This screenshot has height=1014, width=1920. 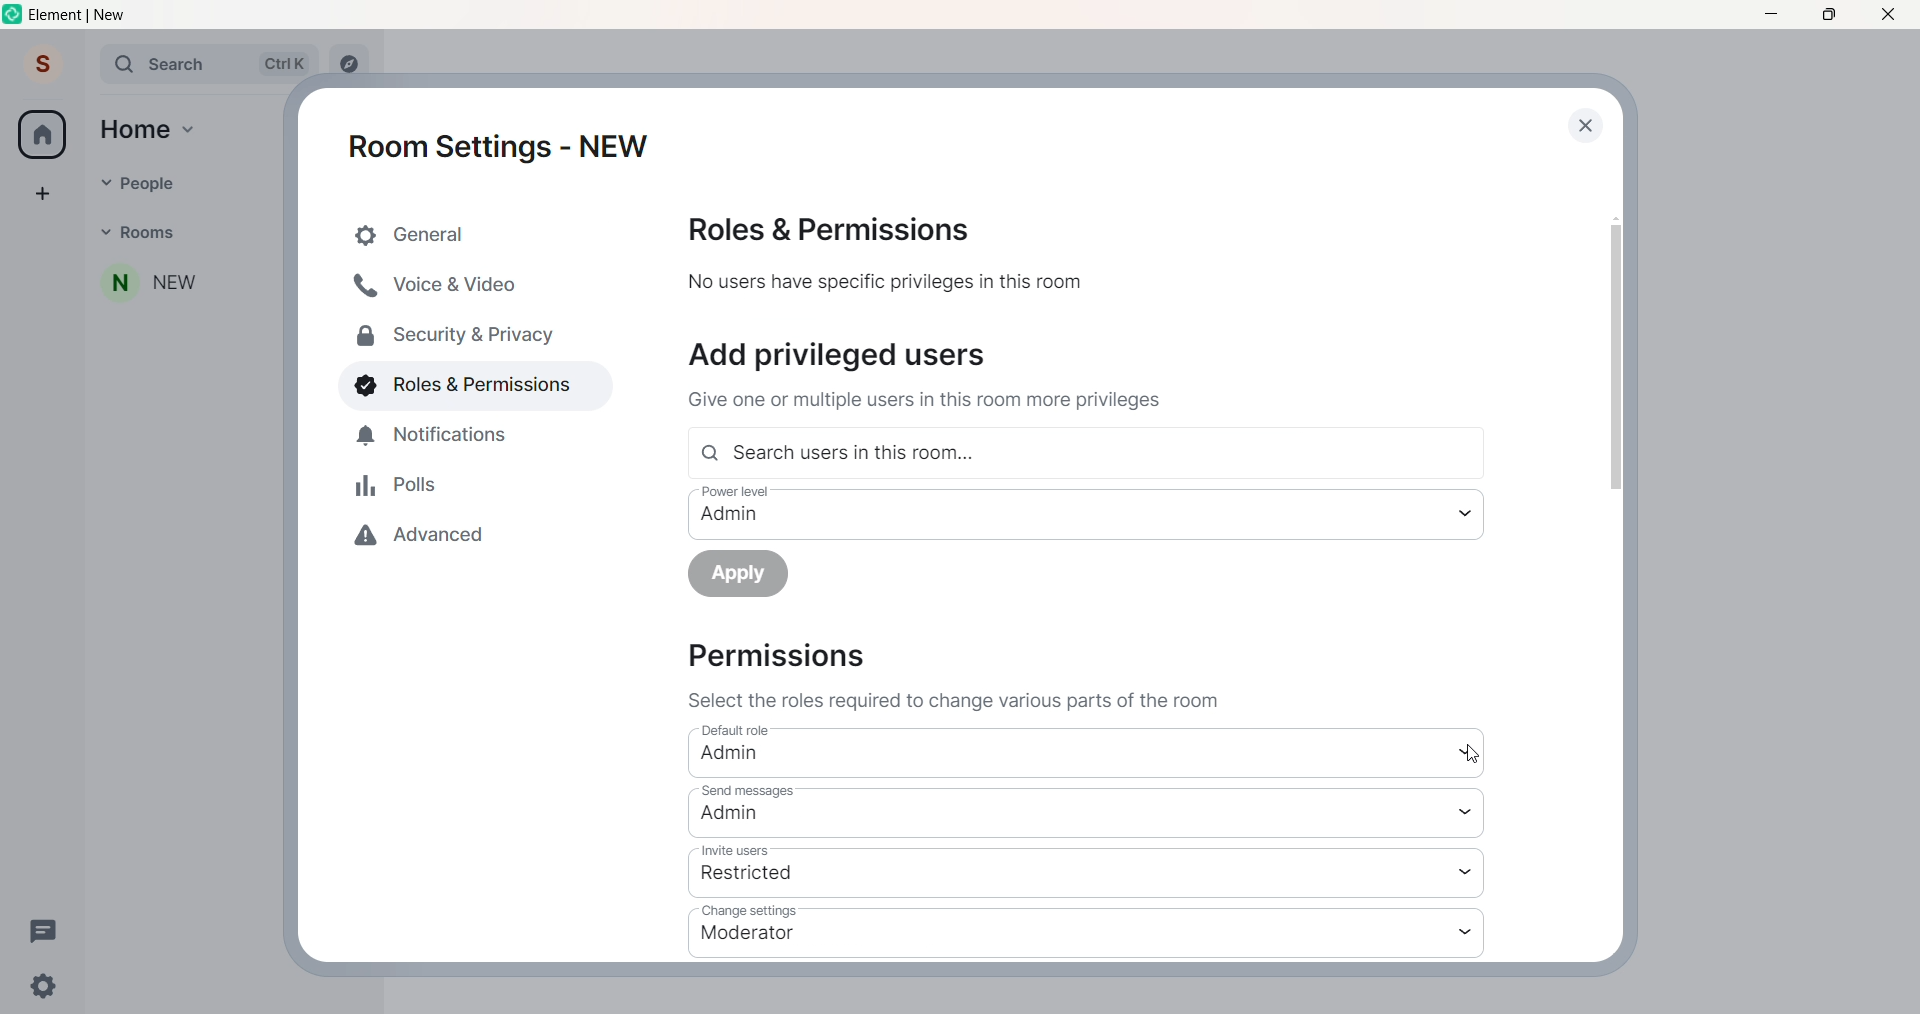 What do you see at coordinates (504, 143) in the screenshot?
I see `room settings` at bounding box center [504, 143].